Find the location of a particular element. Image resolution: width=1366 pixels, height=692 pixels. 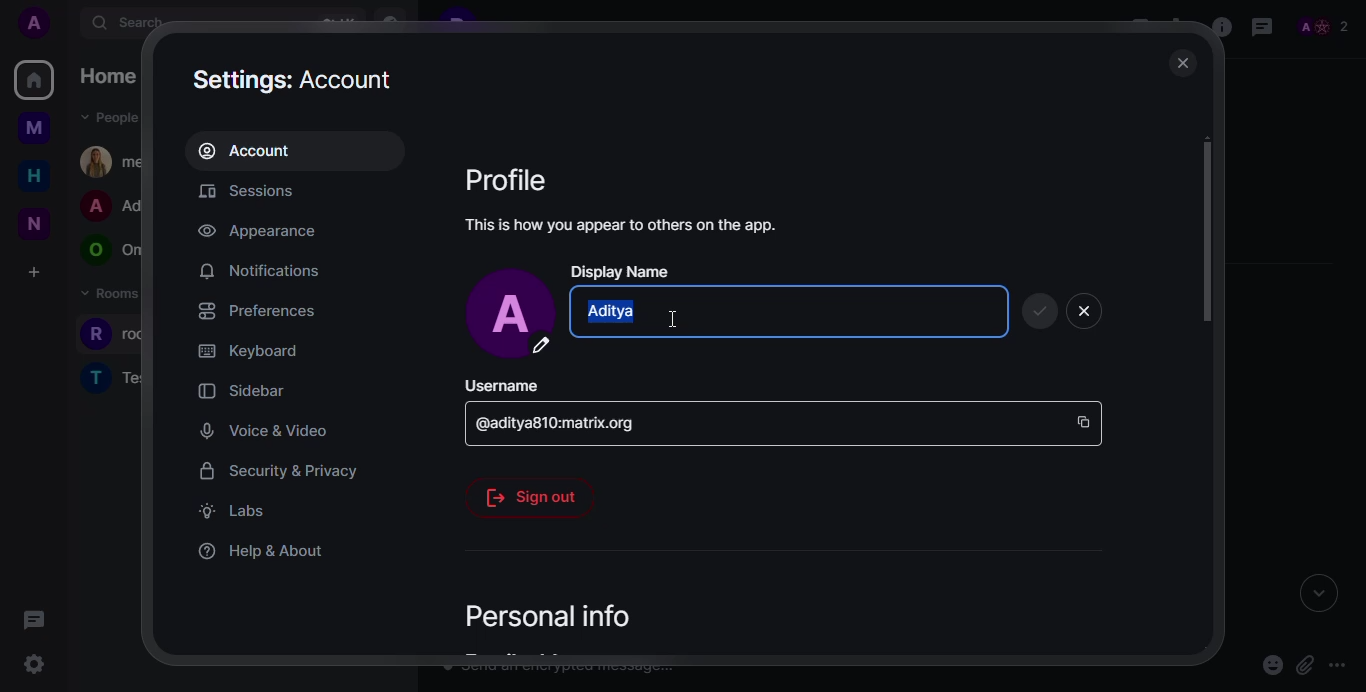

rooms is located at coordinates (116, 378).